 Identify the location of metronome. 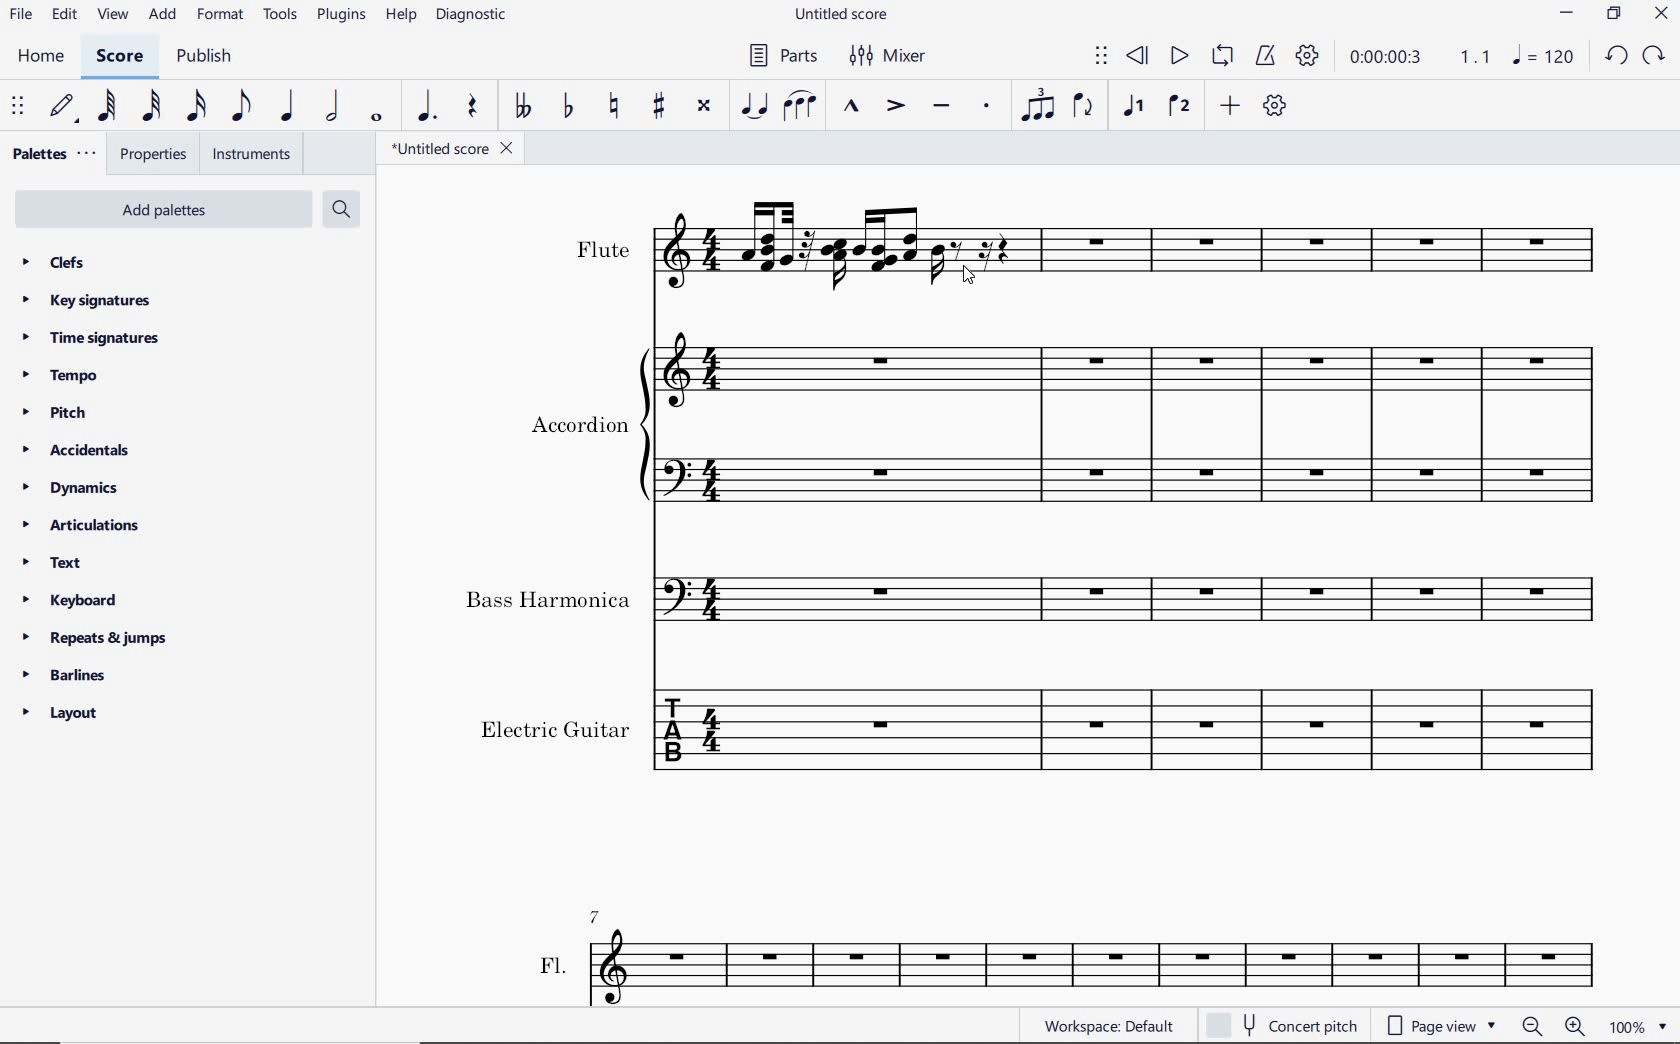
(1269, 57).